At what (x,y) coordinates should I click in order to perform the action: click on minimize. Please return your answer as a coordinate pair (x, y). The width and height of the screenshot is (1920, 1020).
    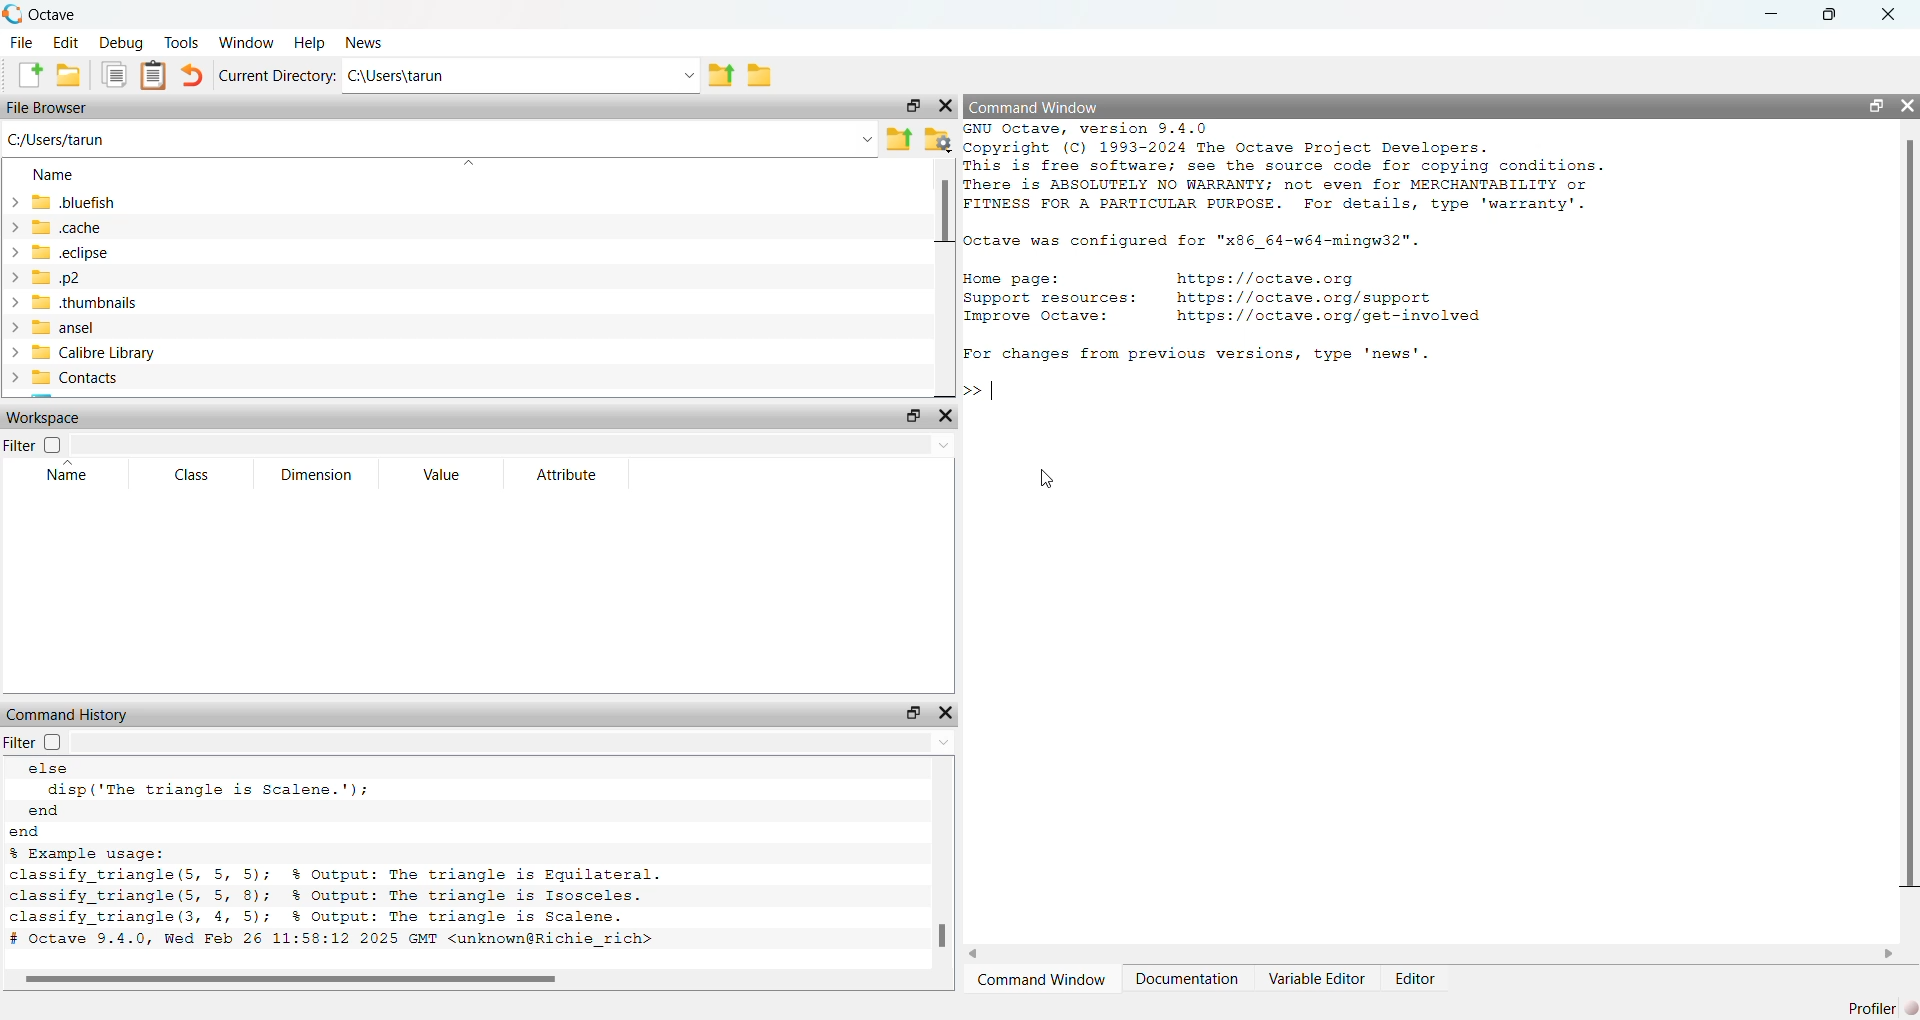
    Looking at the image, I should click on (1774, 13).